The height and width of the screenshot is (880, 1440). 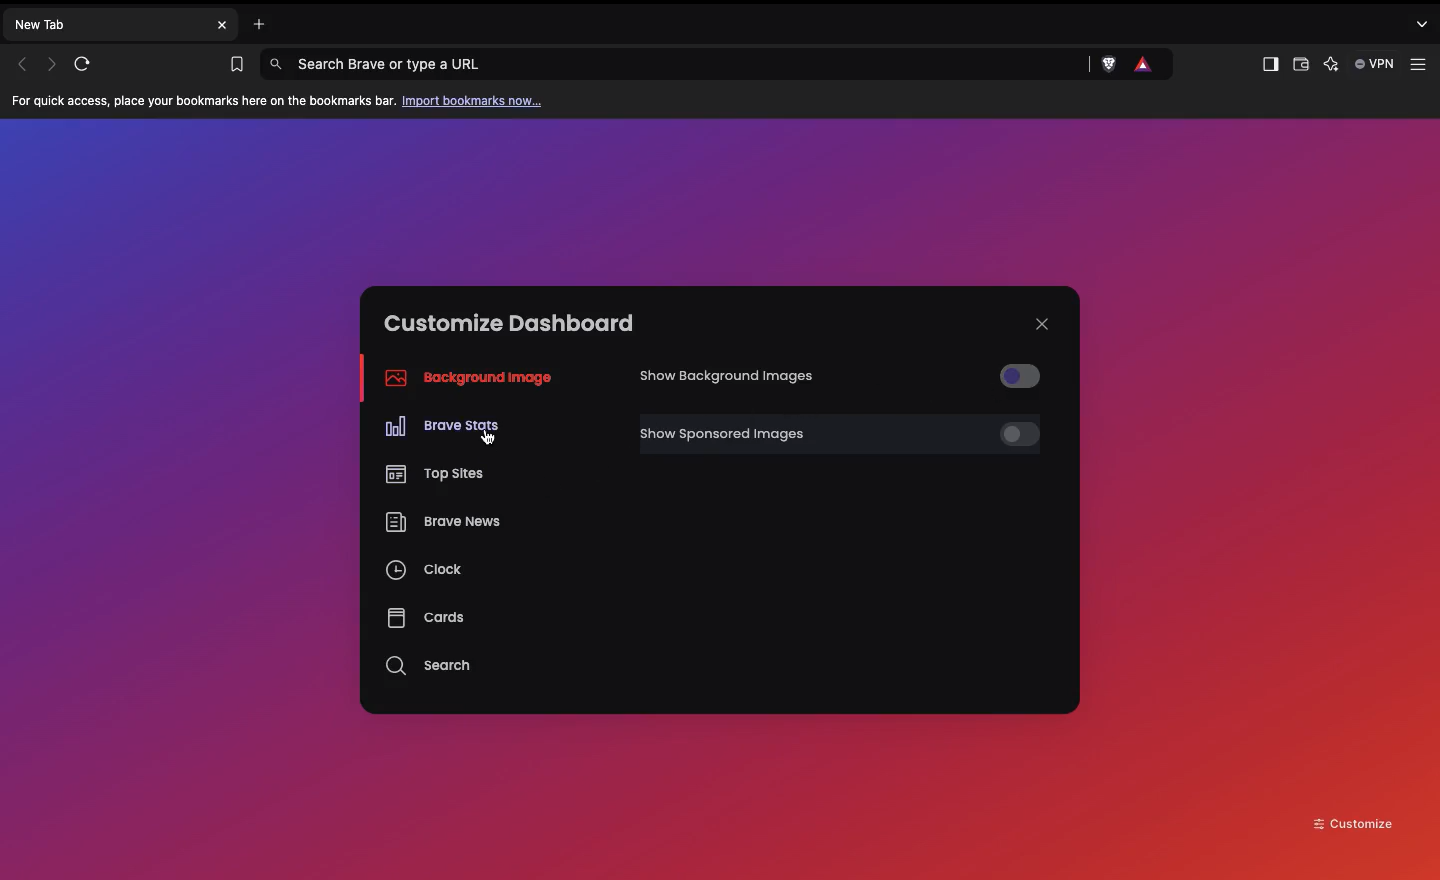 I want to click on Import bookmarks now..., so click(x=476, y=100).